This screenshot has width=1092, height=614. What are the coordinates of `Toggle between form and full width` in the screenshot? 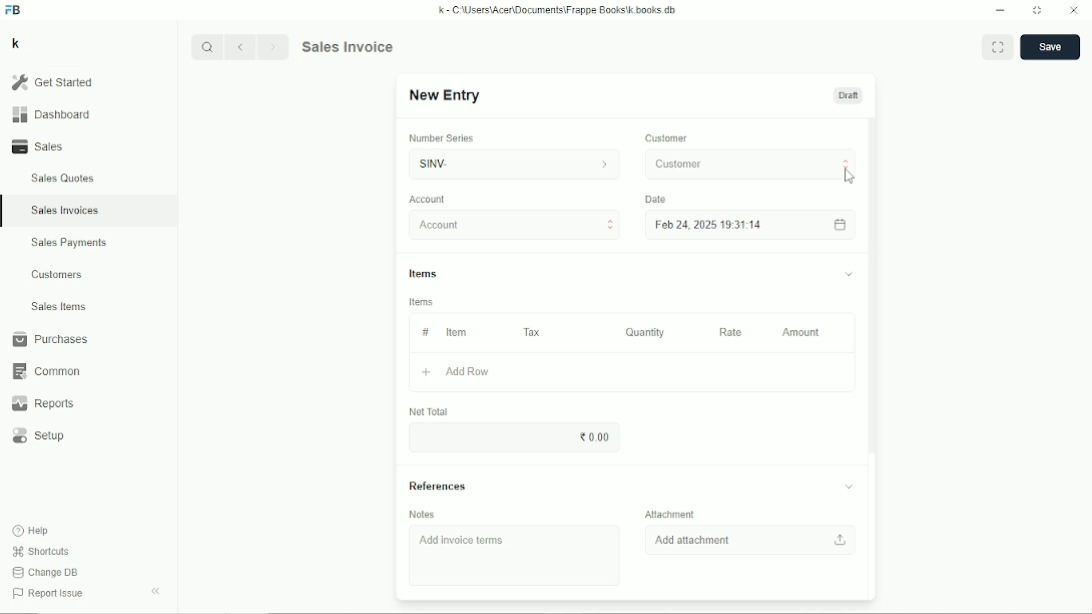 It's located at (1038, 11).